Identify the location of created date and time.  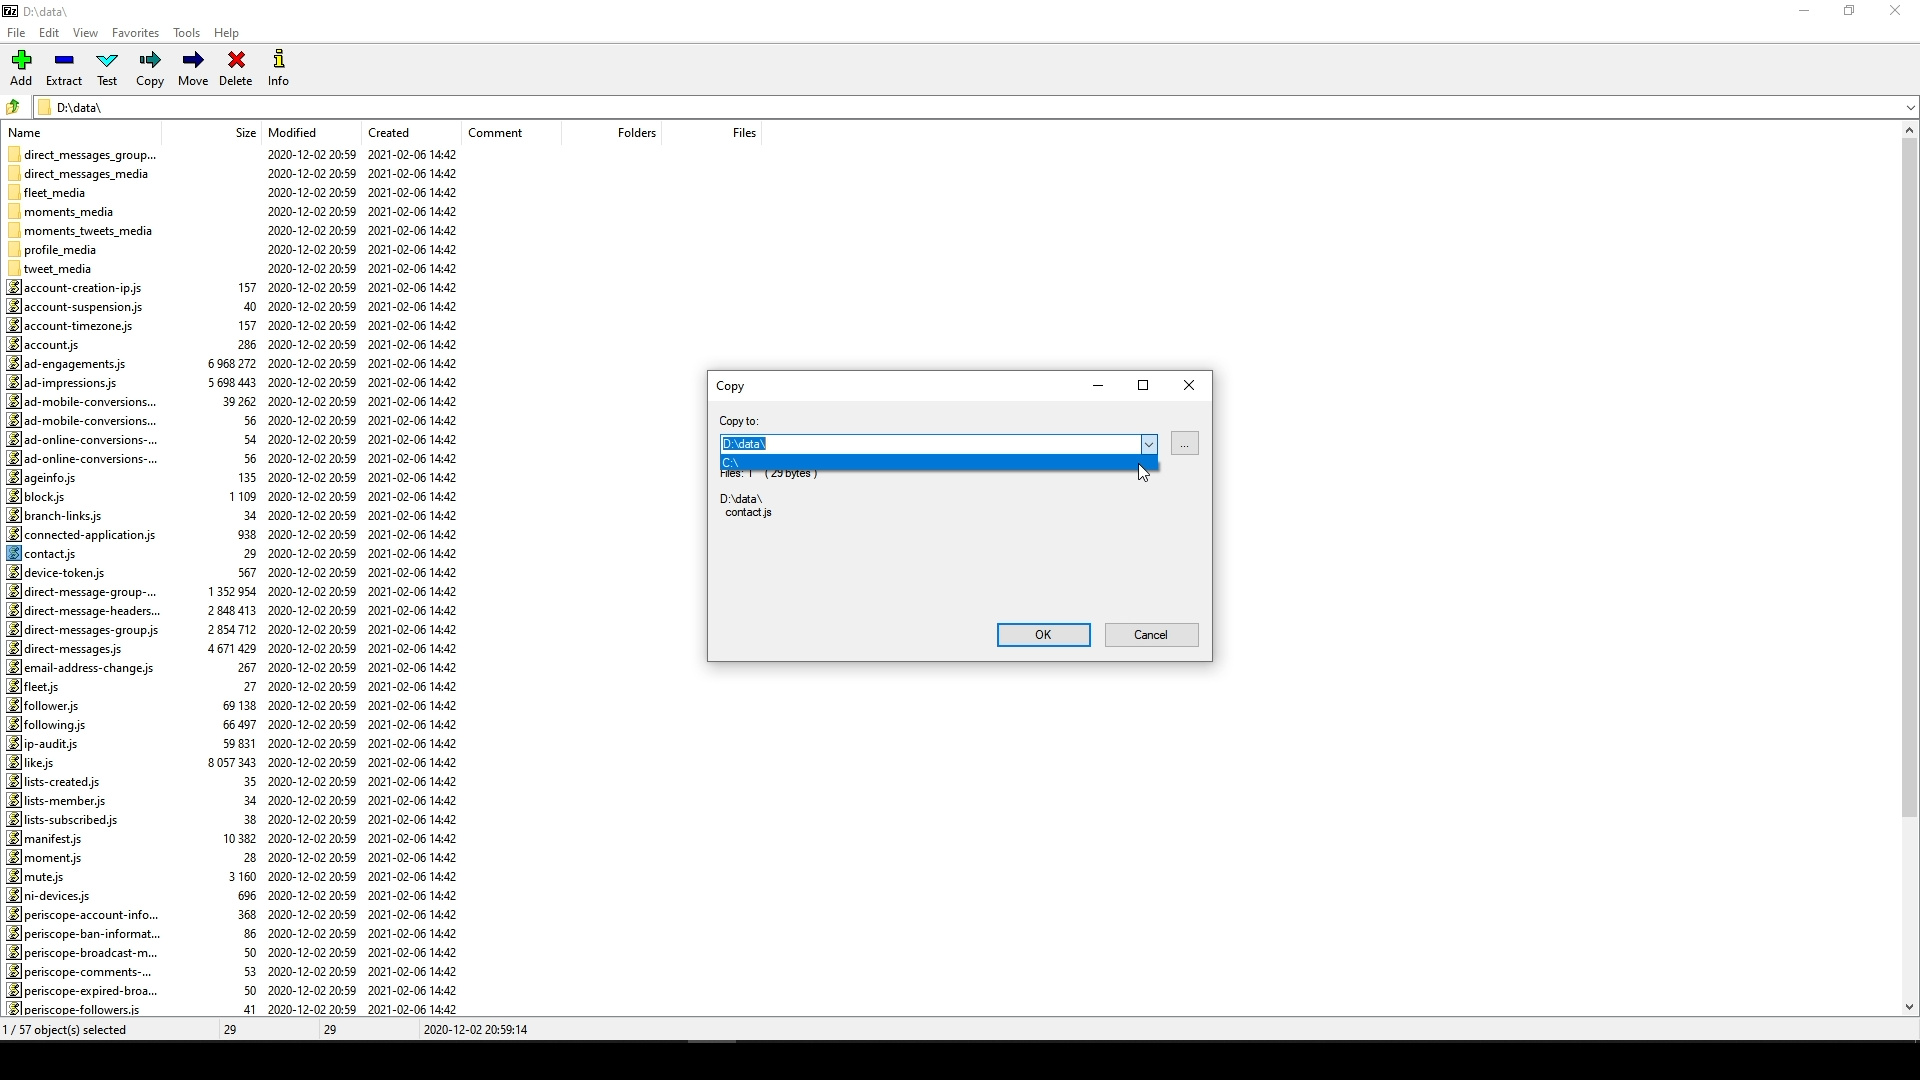
(417, 583).